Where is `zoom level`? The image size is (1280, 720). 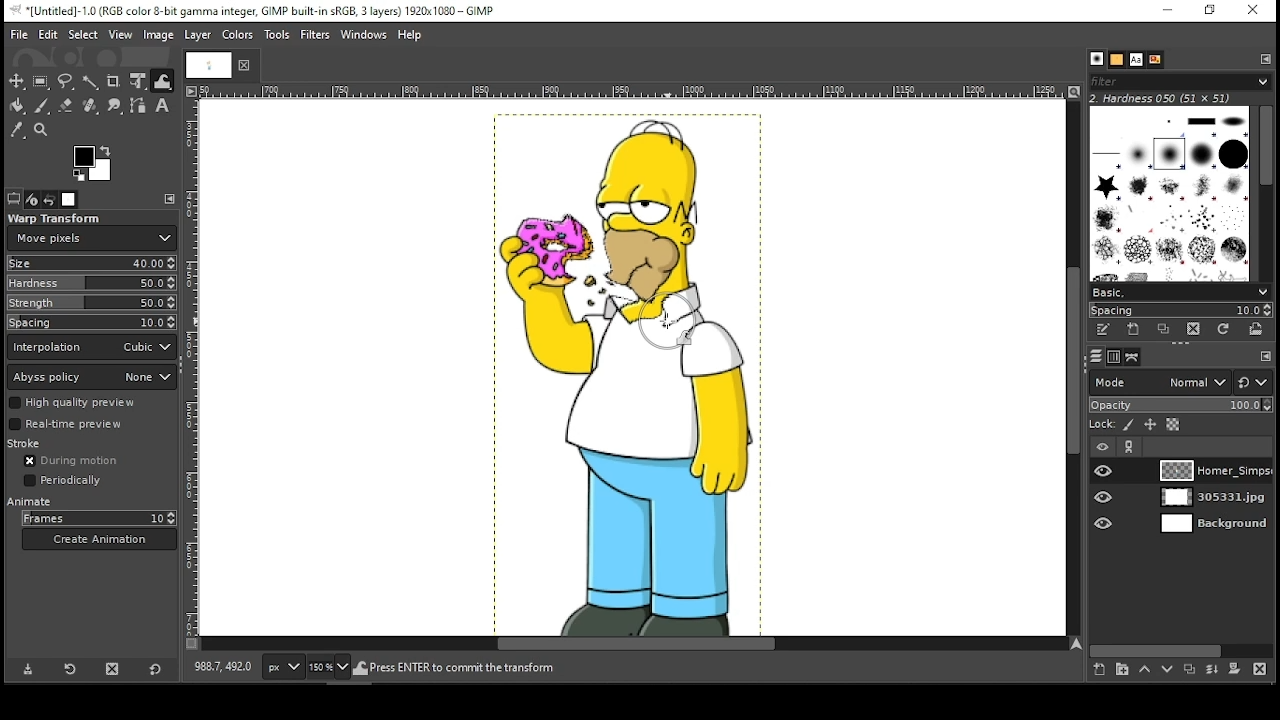
zoom level is located at coordinates (330, 668).